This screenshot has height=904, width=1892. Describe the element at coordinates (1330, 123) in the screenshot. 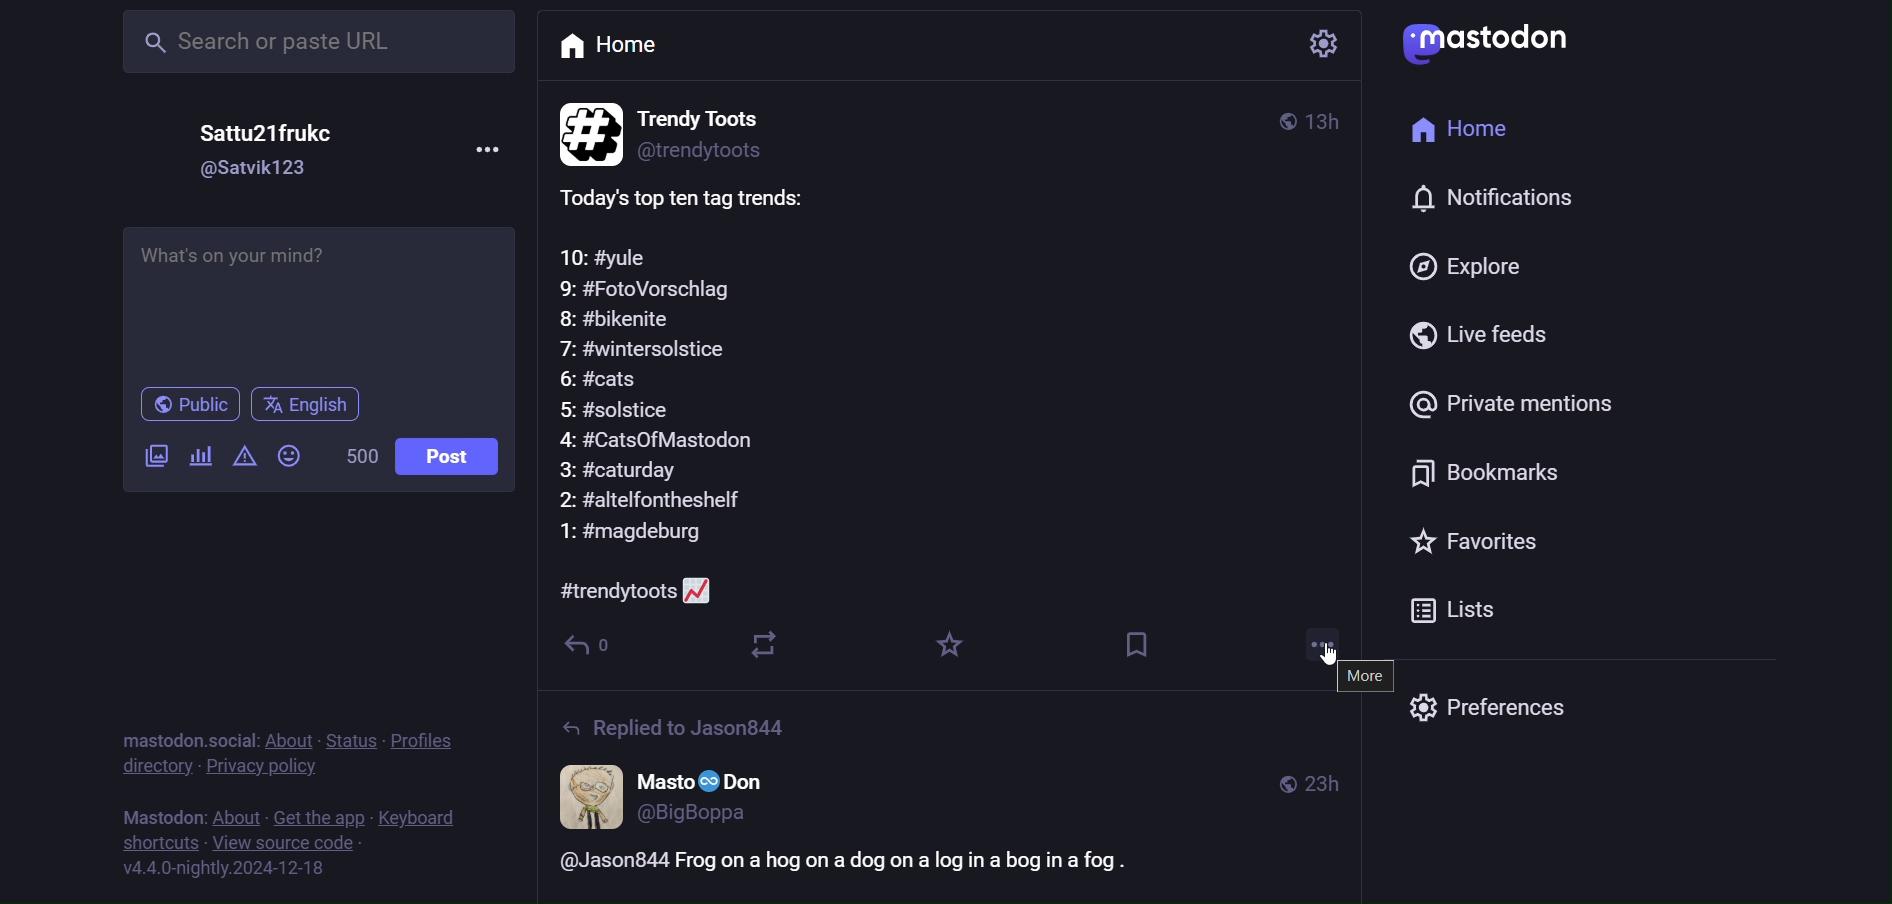

I see `time posted` at that location.